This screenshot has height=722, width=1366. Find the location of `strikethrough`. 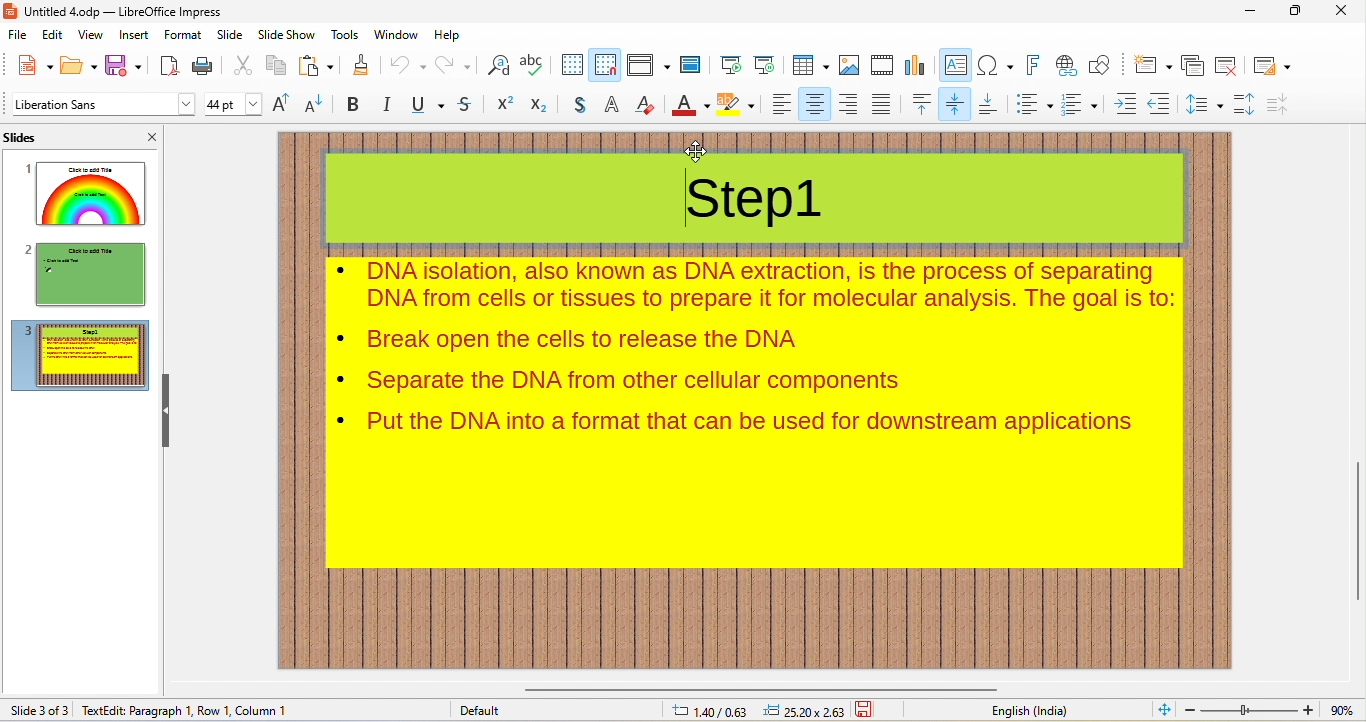

strikethrough is located at coordinates (466, 105).